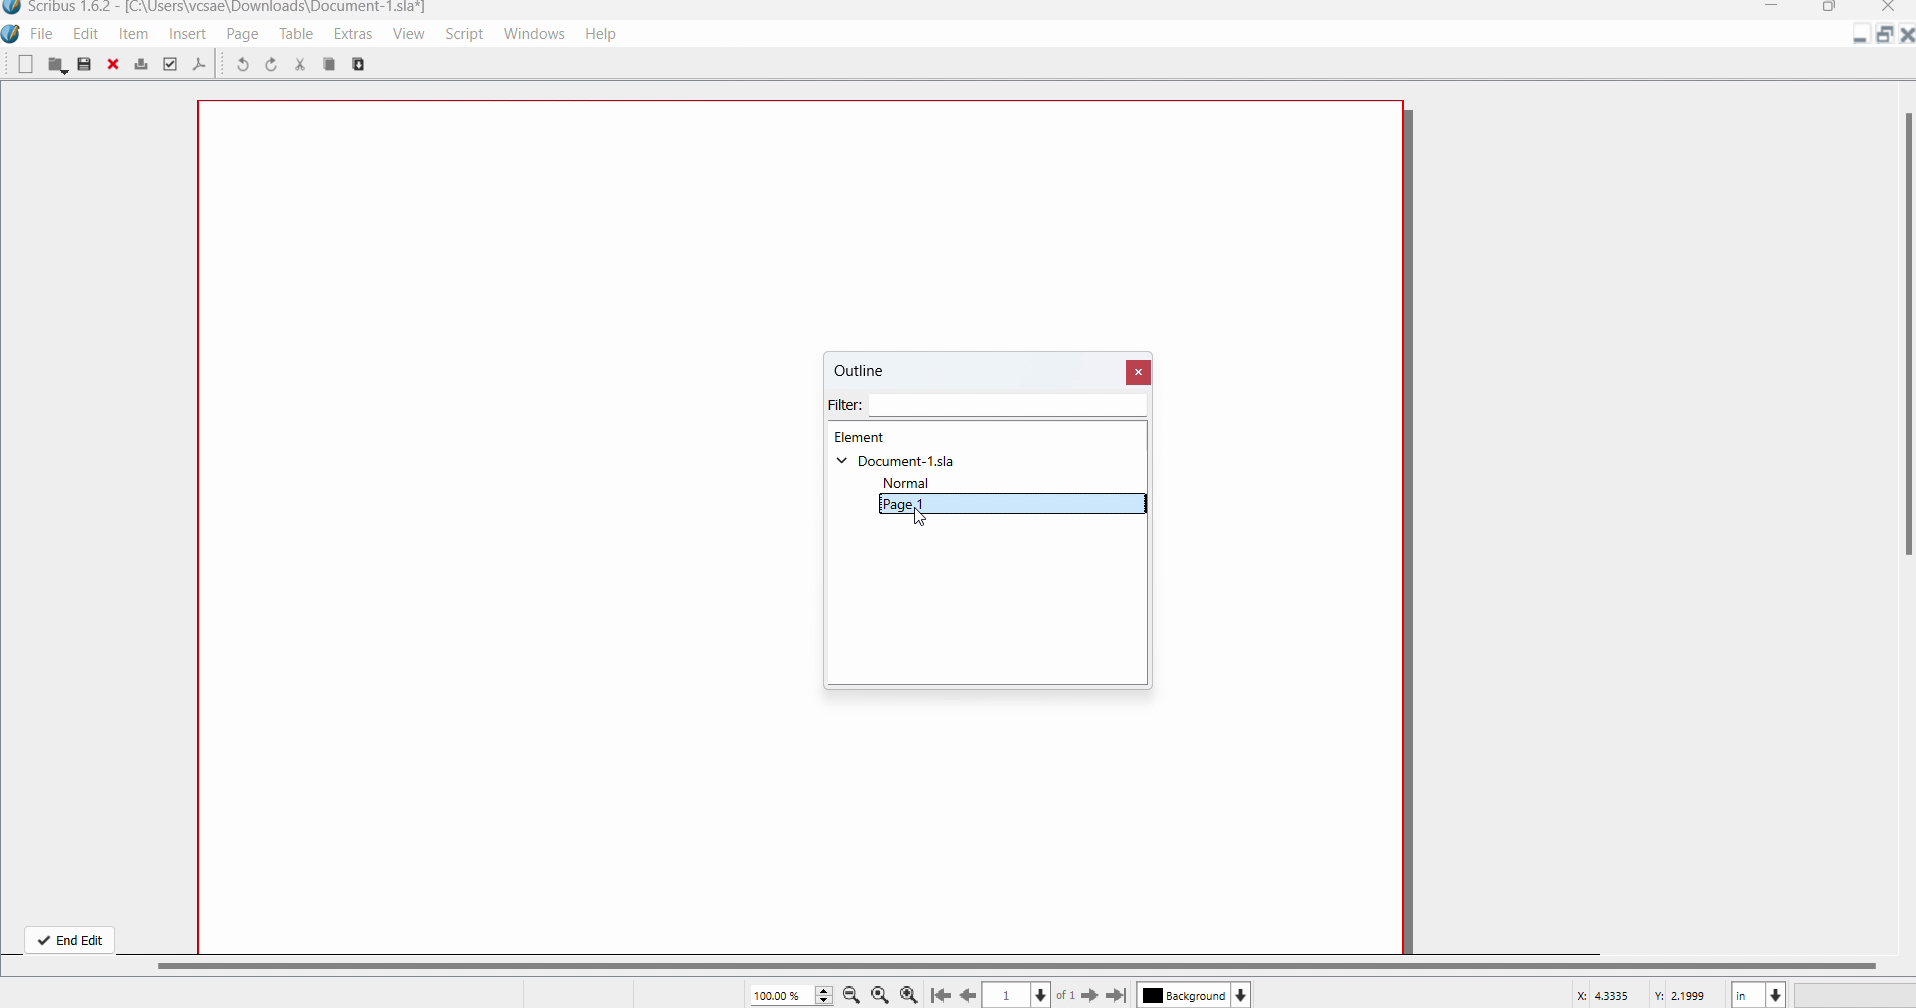 The image size is (1916, 1008). What do you see at coordinates (791, 994) in the screenshot?
I see `100%` at bounding box center [791, 994].